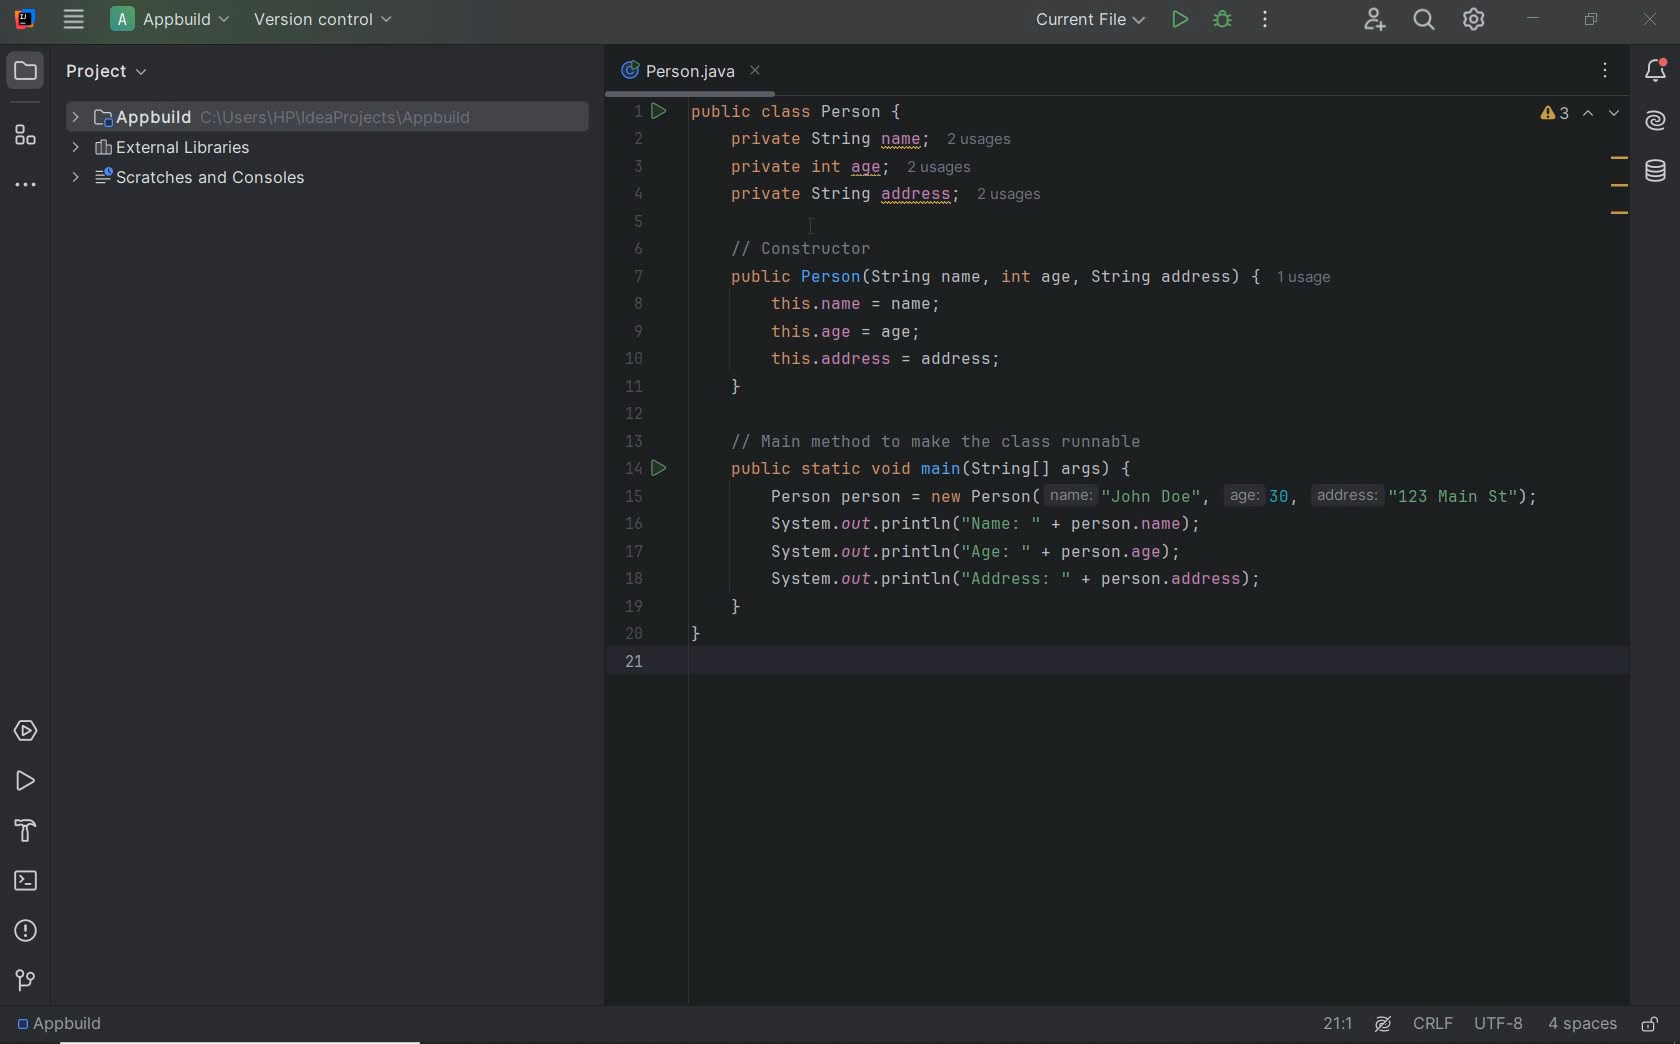 The width and height of the screenshot is (1680, 1044). Describe the element at coordinates (1265, 22) in the screenshot. I see `more actions` at that location.